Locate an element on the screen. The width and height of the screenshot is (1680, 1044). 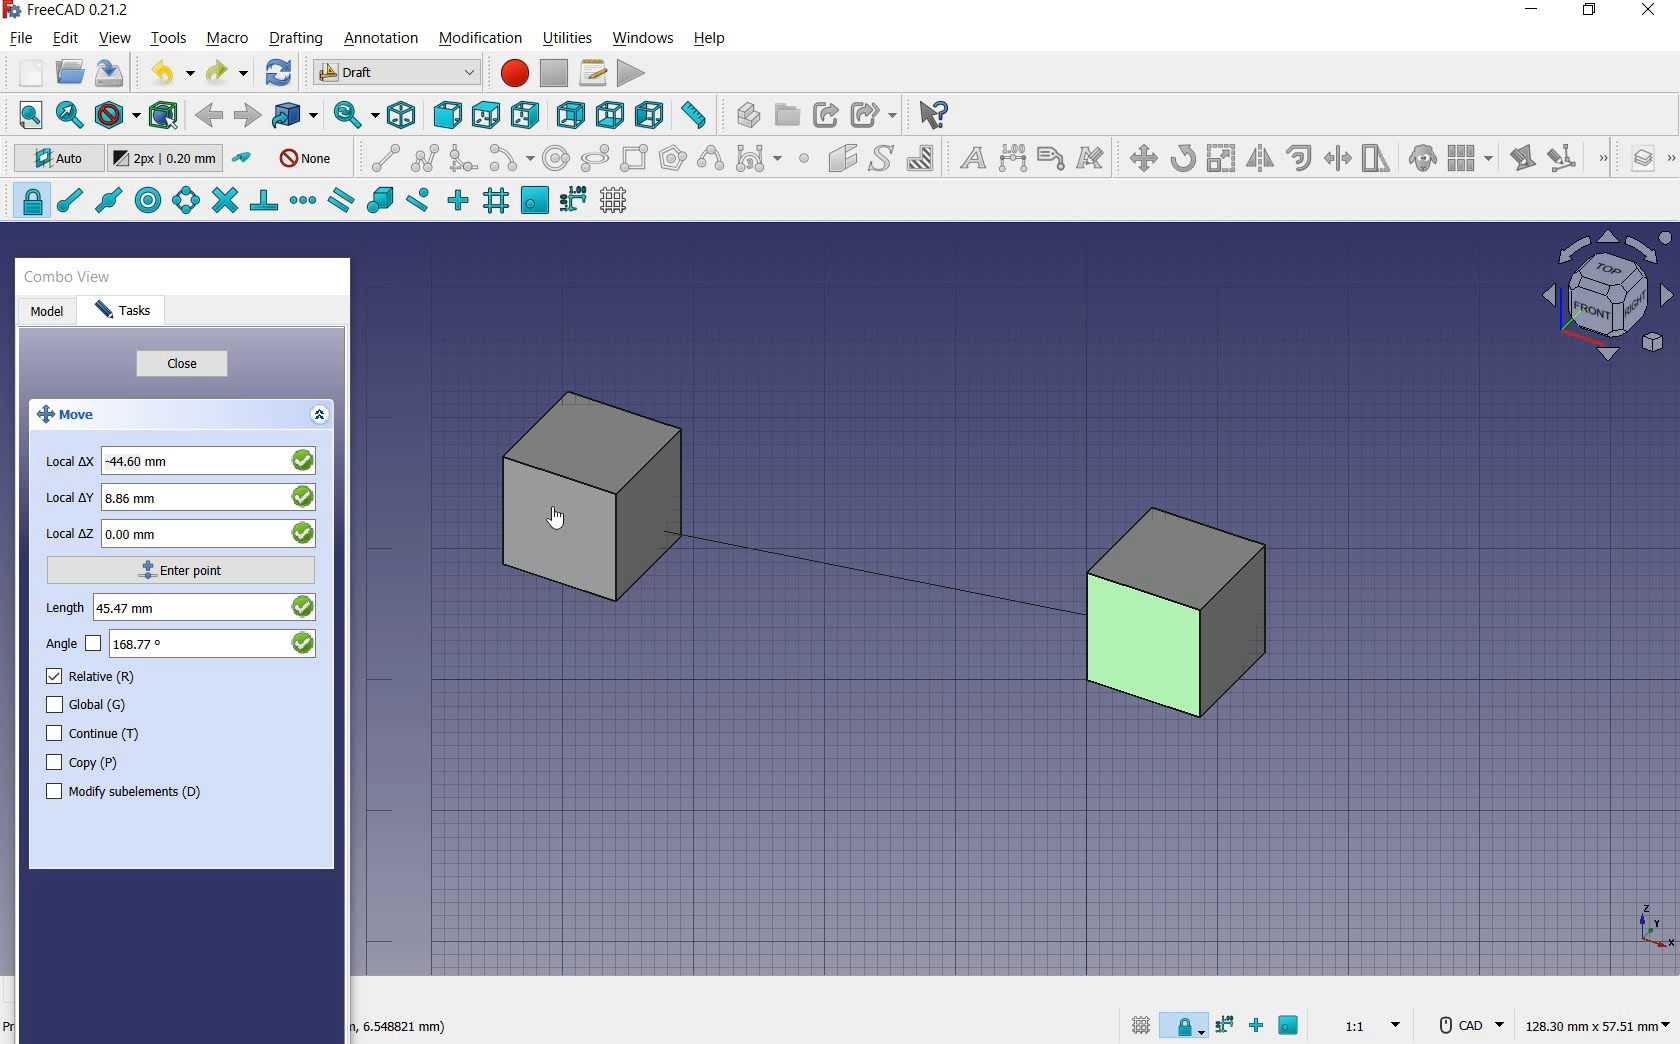
help is located at coordinates (709, 39).